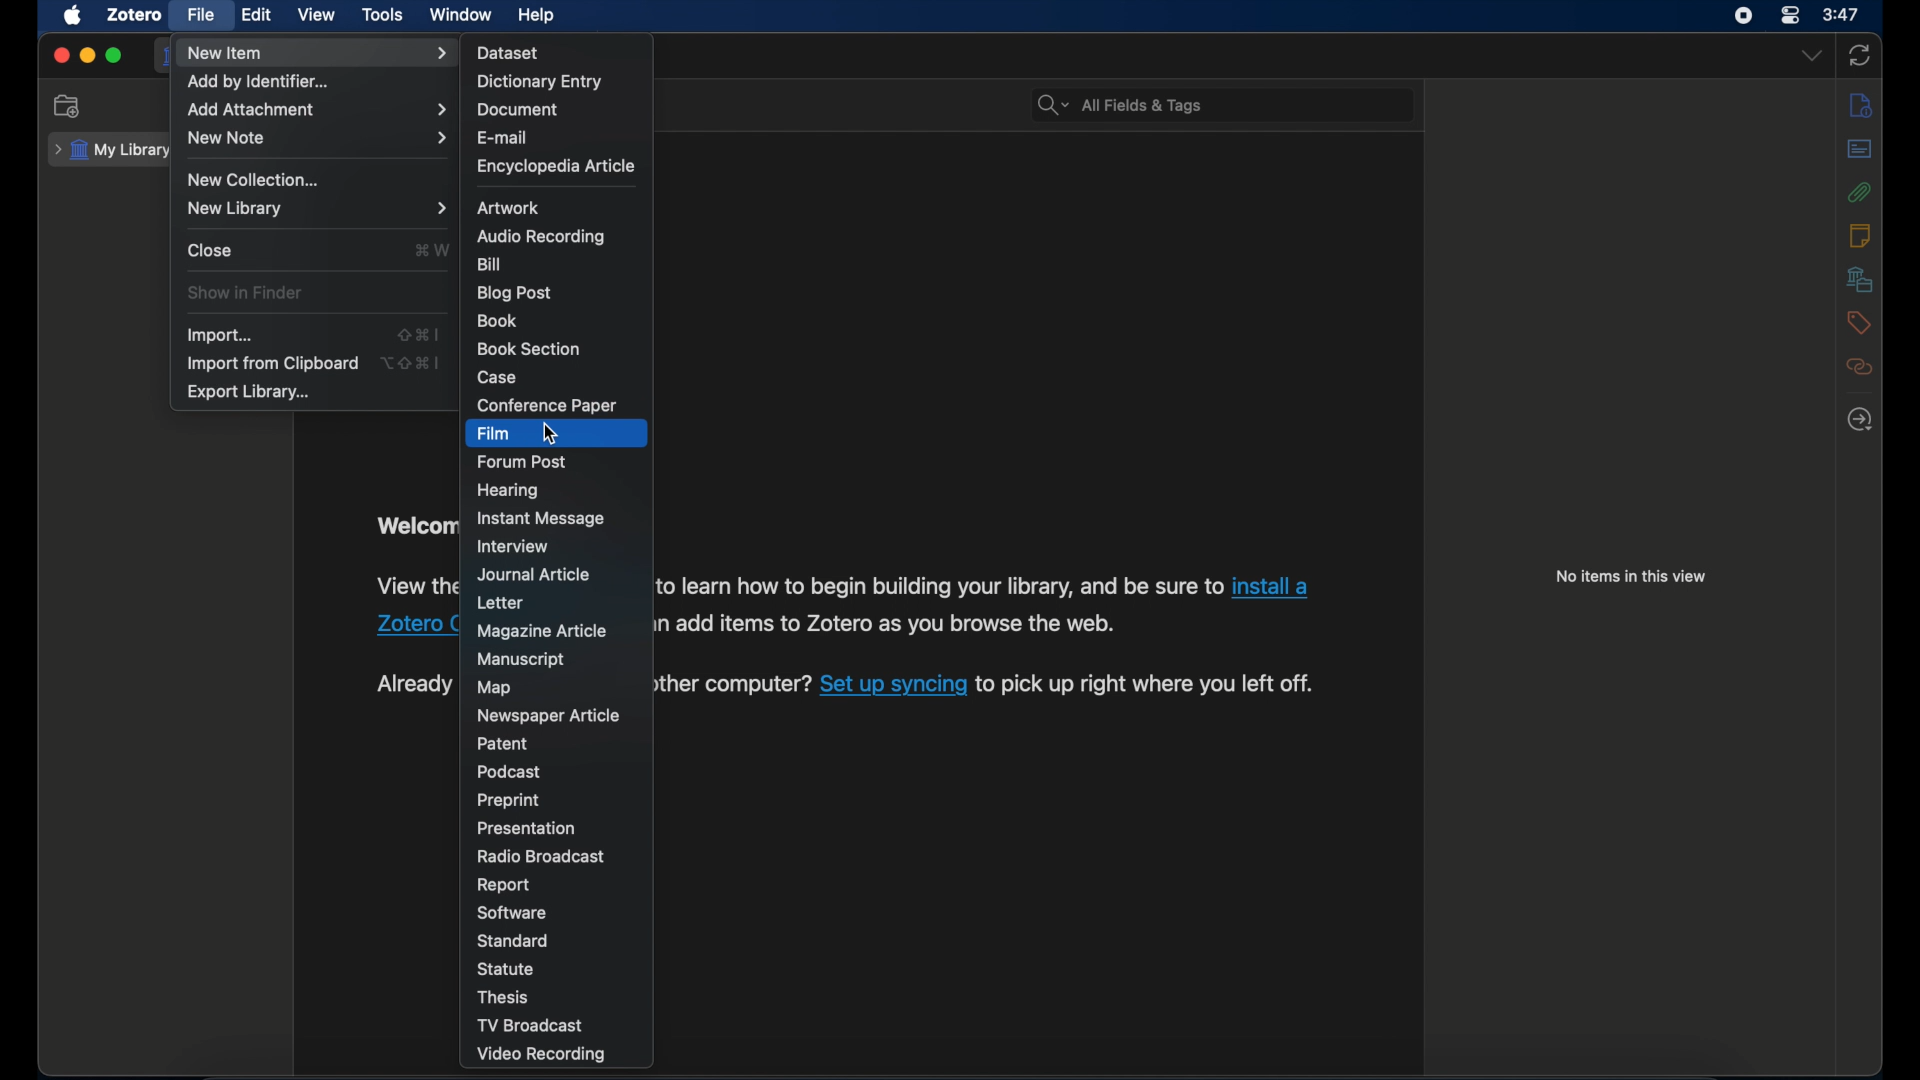 The width and height of the screenshot is (1920, 1080). I want to click on cursor, so click(548, 435).